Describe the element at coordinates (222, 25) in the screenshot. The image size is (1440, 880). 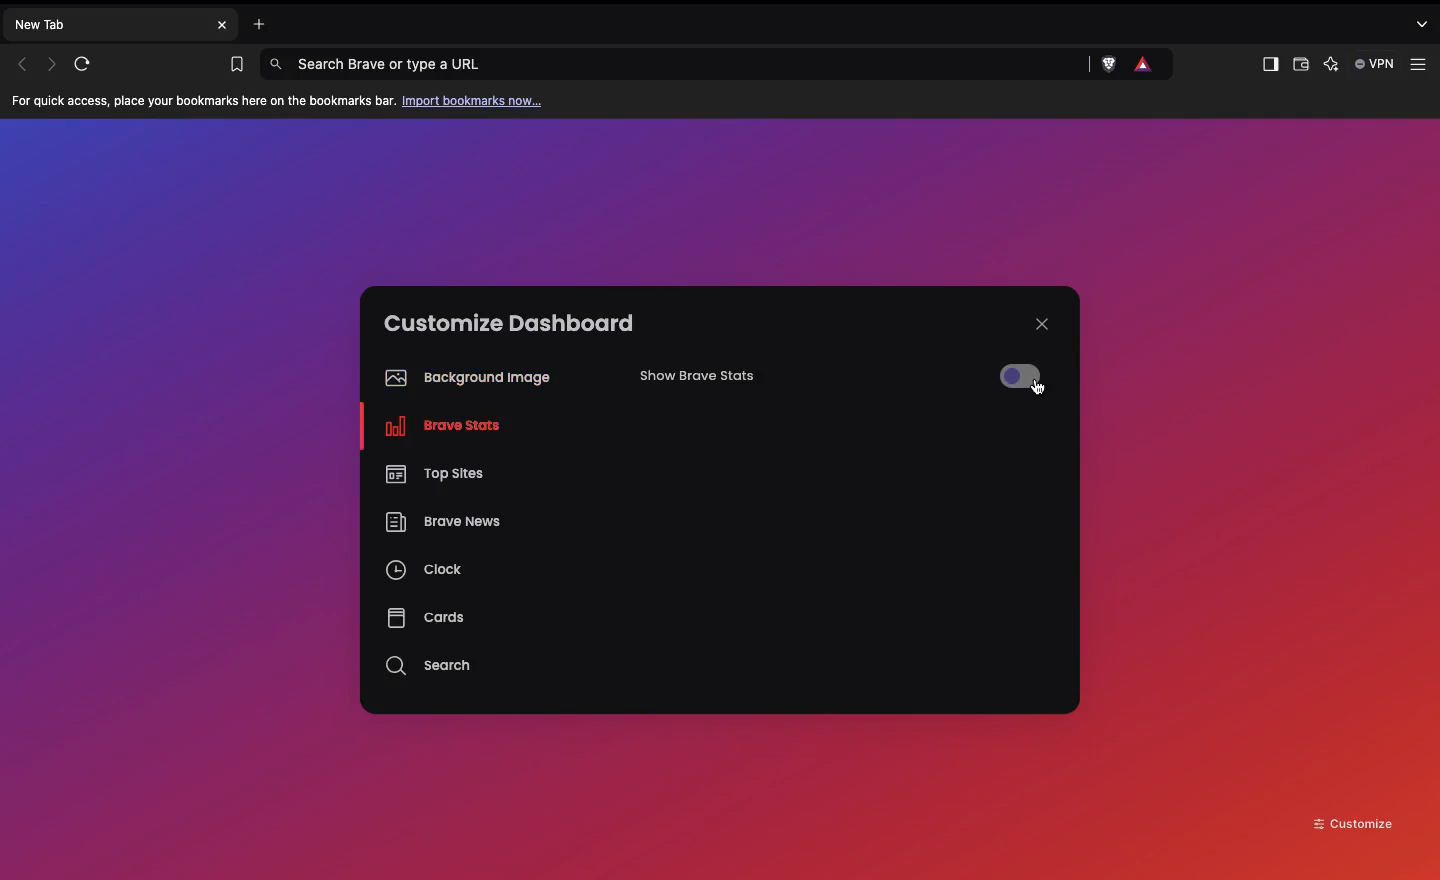
I see `Close new tab` at that location.